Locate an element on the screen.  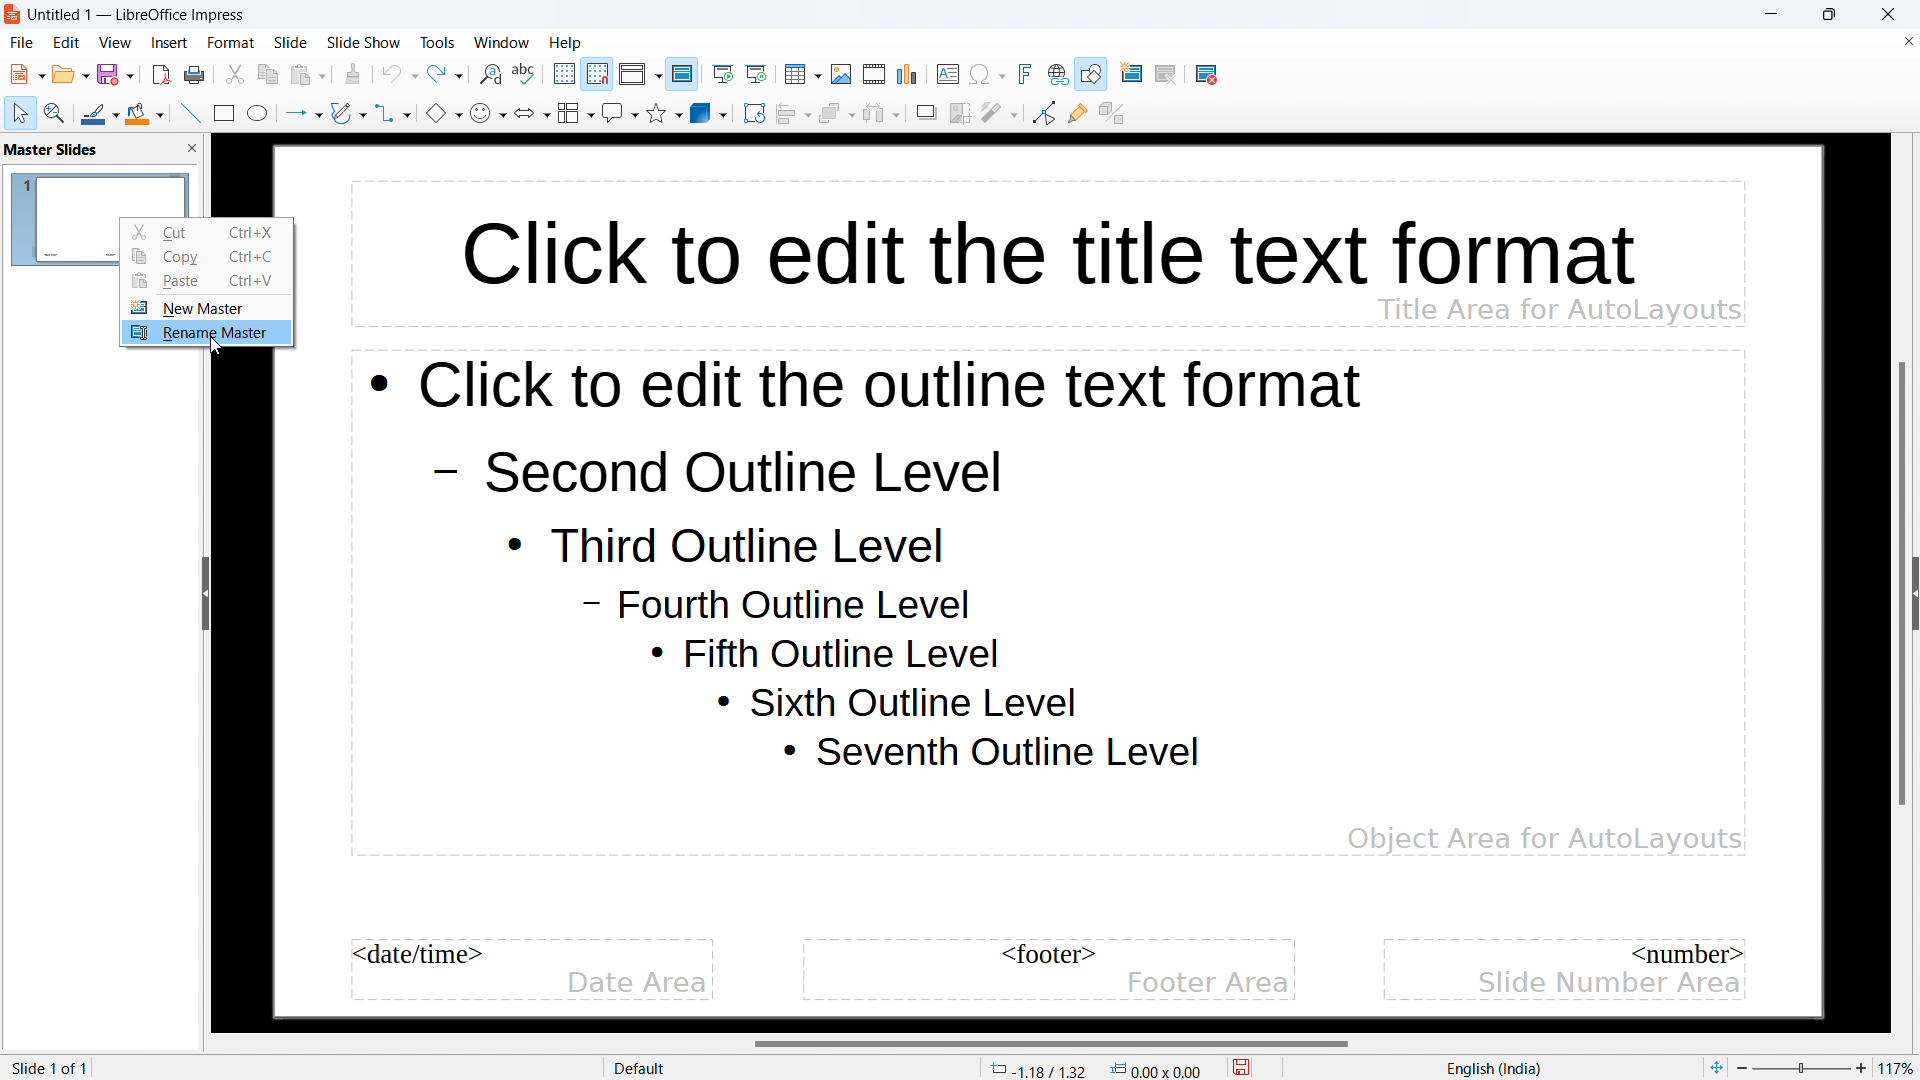
callout shapes is located at coordinates (620, 113).